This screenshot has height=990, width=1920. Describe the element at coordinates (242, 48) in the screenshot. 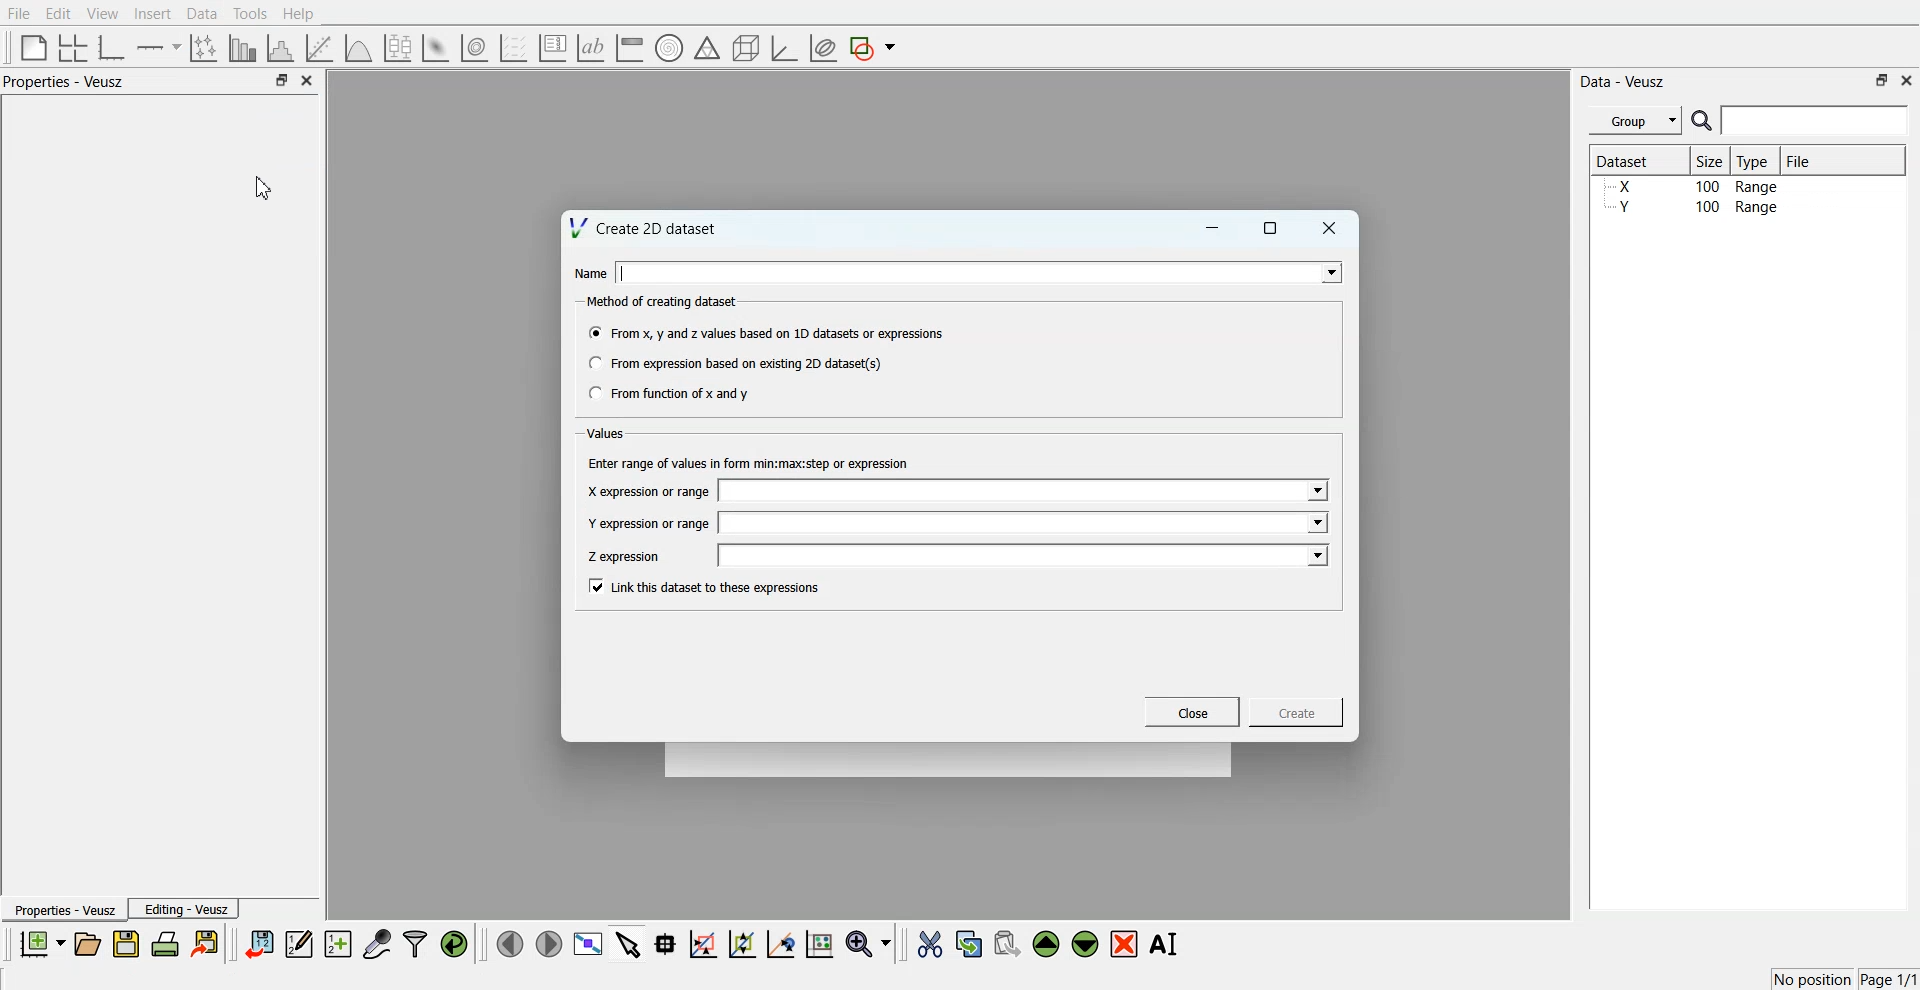

I see `Plot bar chart` at that location.